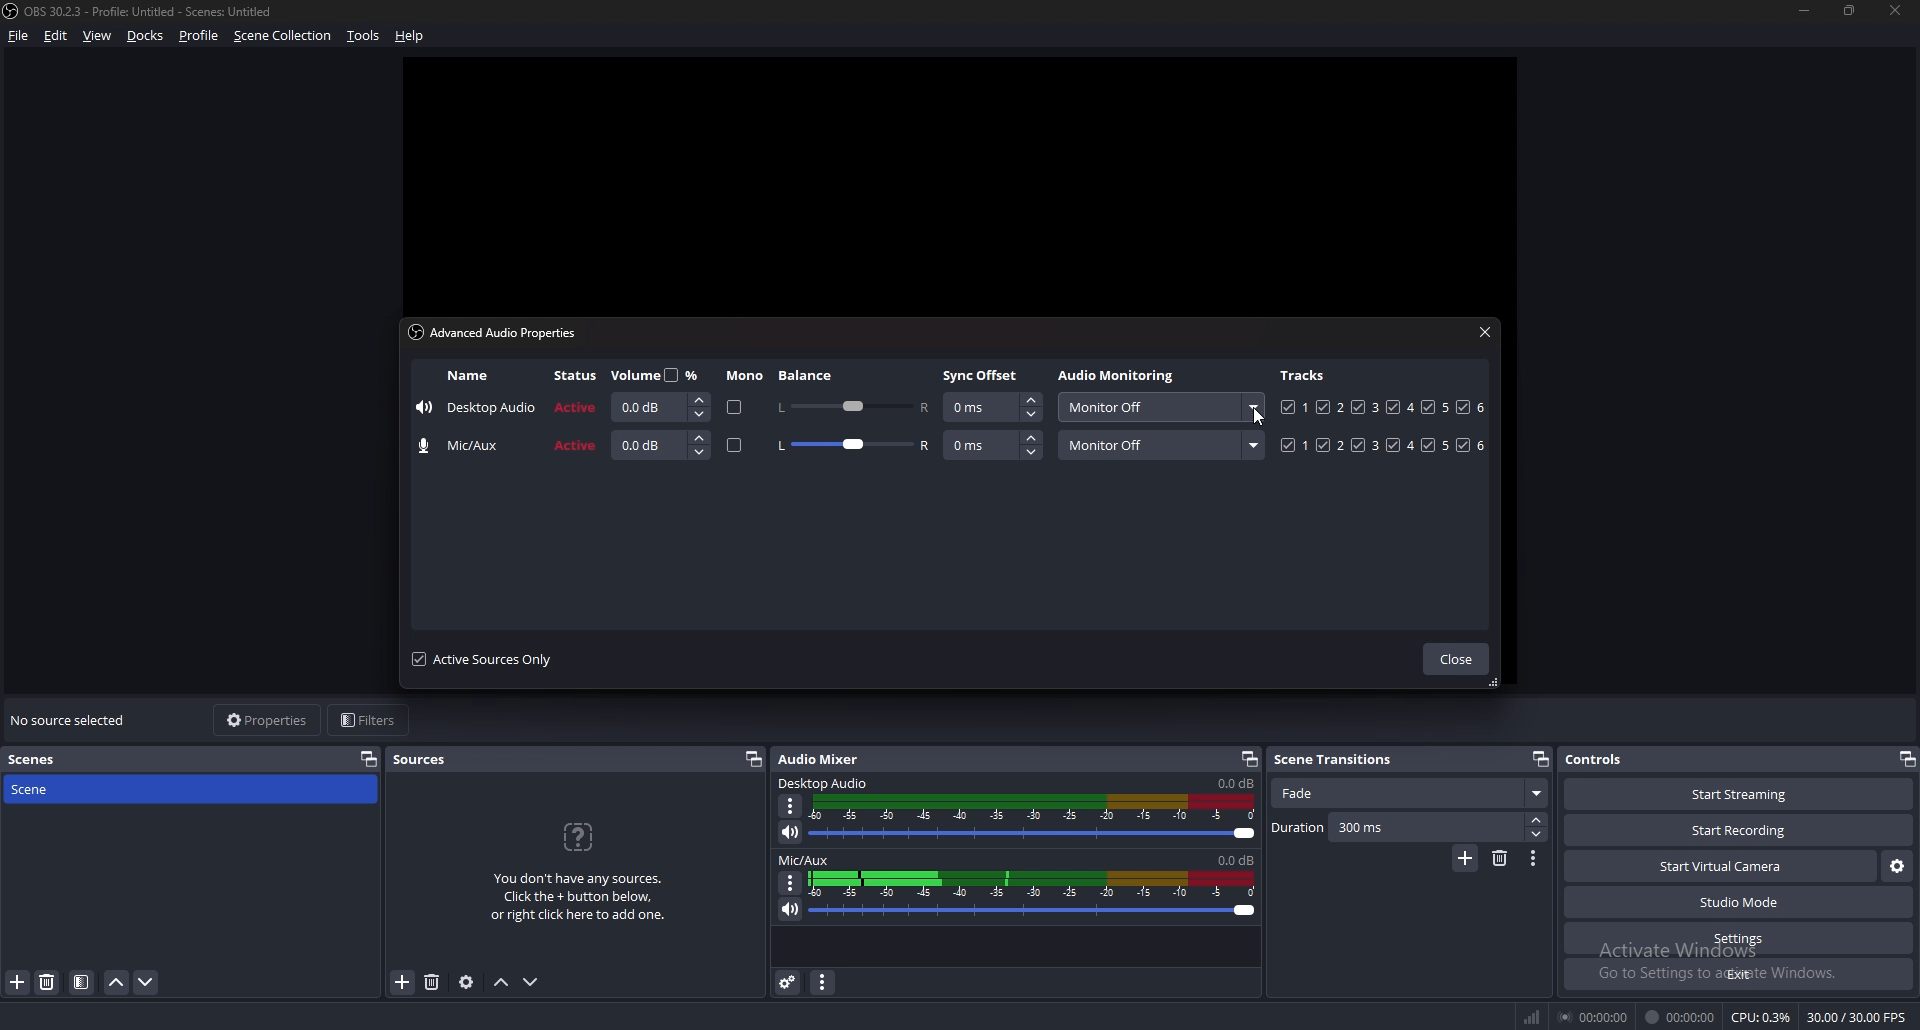 This screenshot has width=1920, height=1030. I want to click on delete scene, so click(1502, 858).